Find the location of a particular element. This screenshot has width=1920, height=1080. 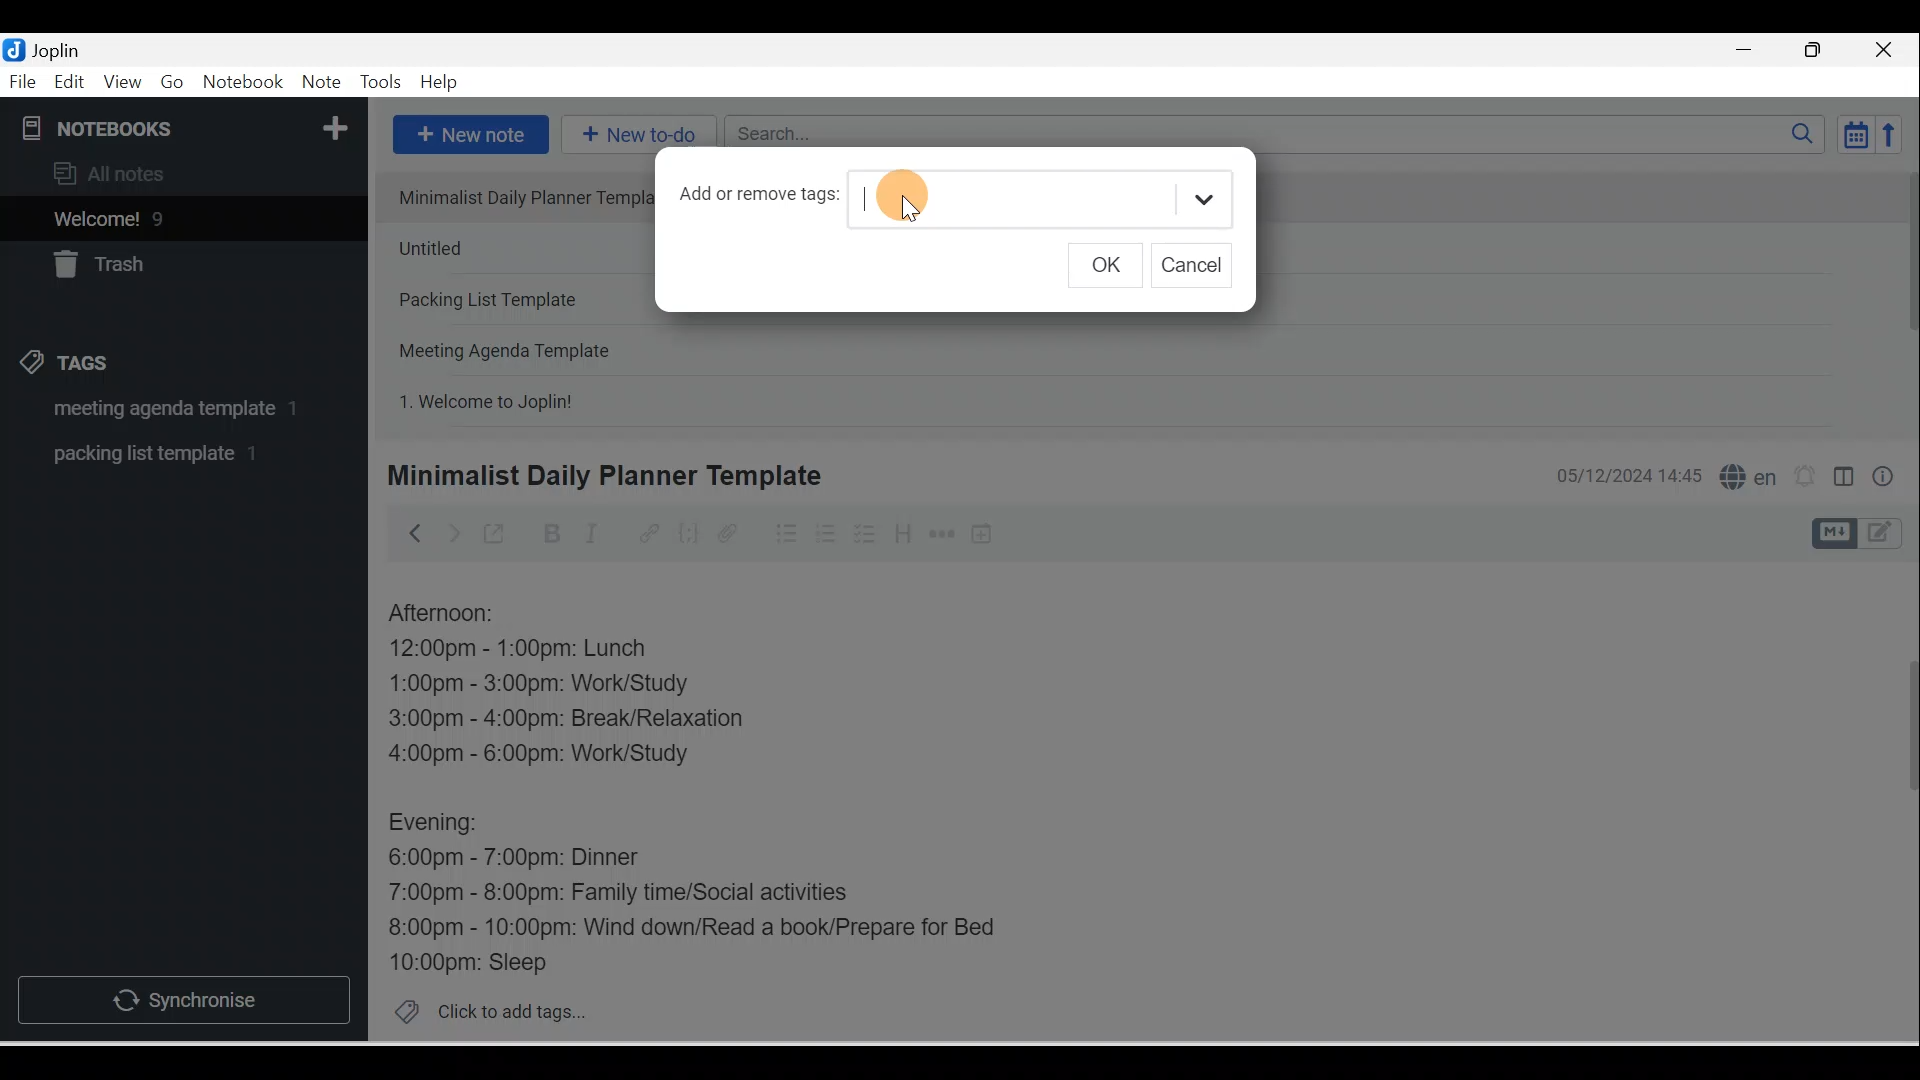

Tools is located at coordinates (380, 82).